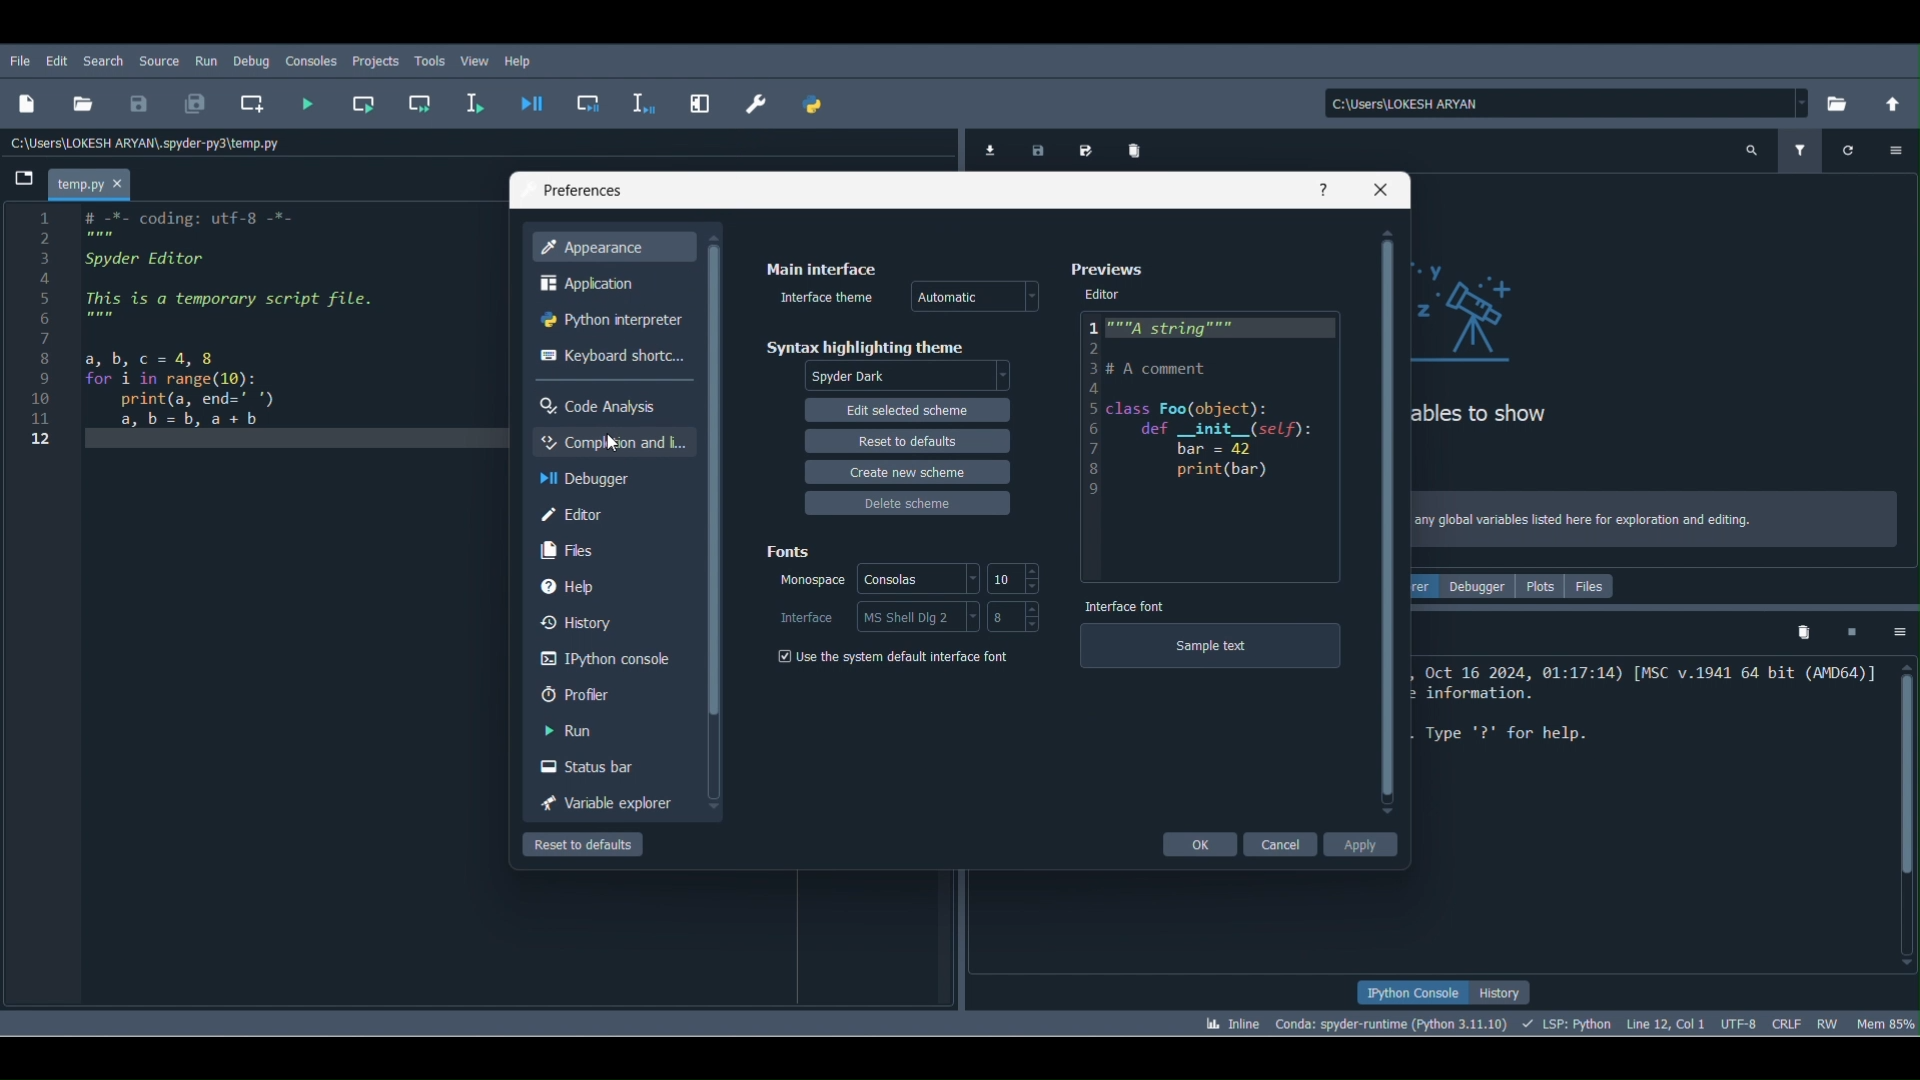 The width and height of the screenshot is (1920, 1080). Describe the element at coordinates (95, 178) in the screenshot. I see `File name` at that location.